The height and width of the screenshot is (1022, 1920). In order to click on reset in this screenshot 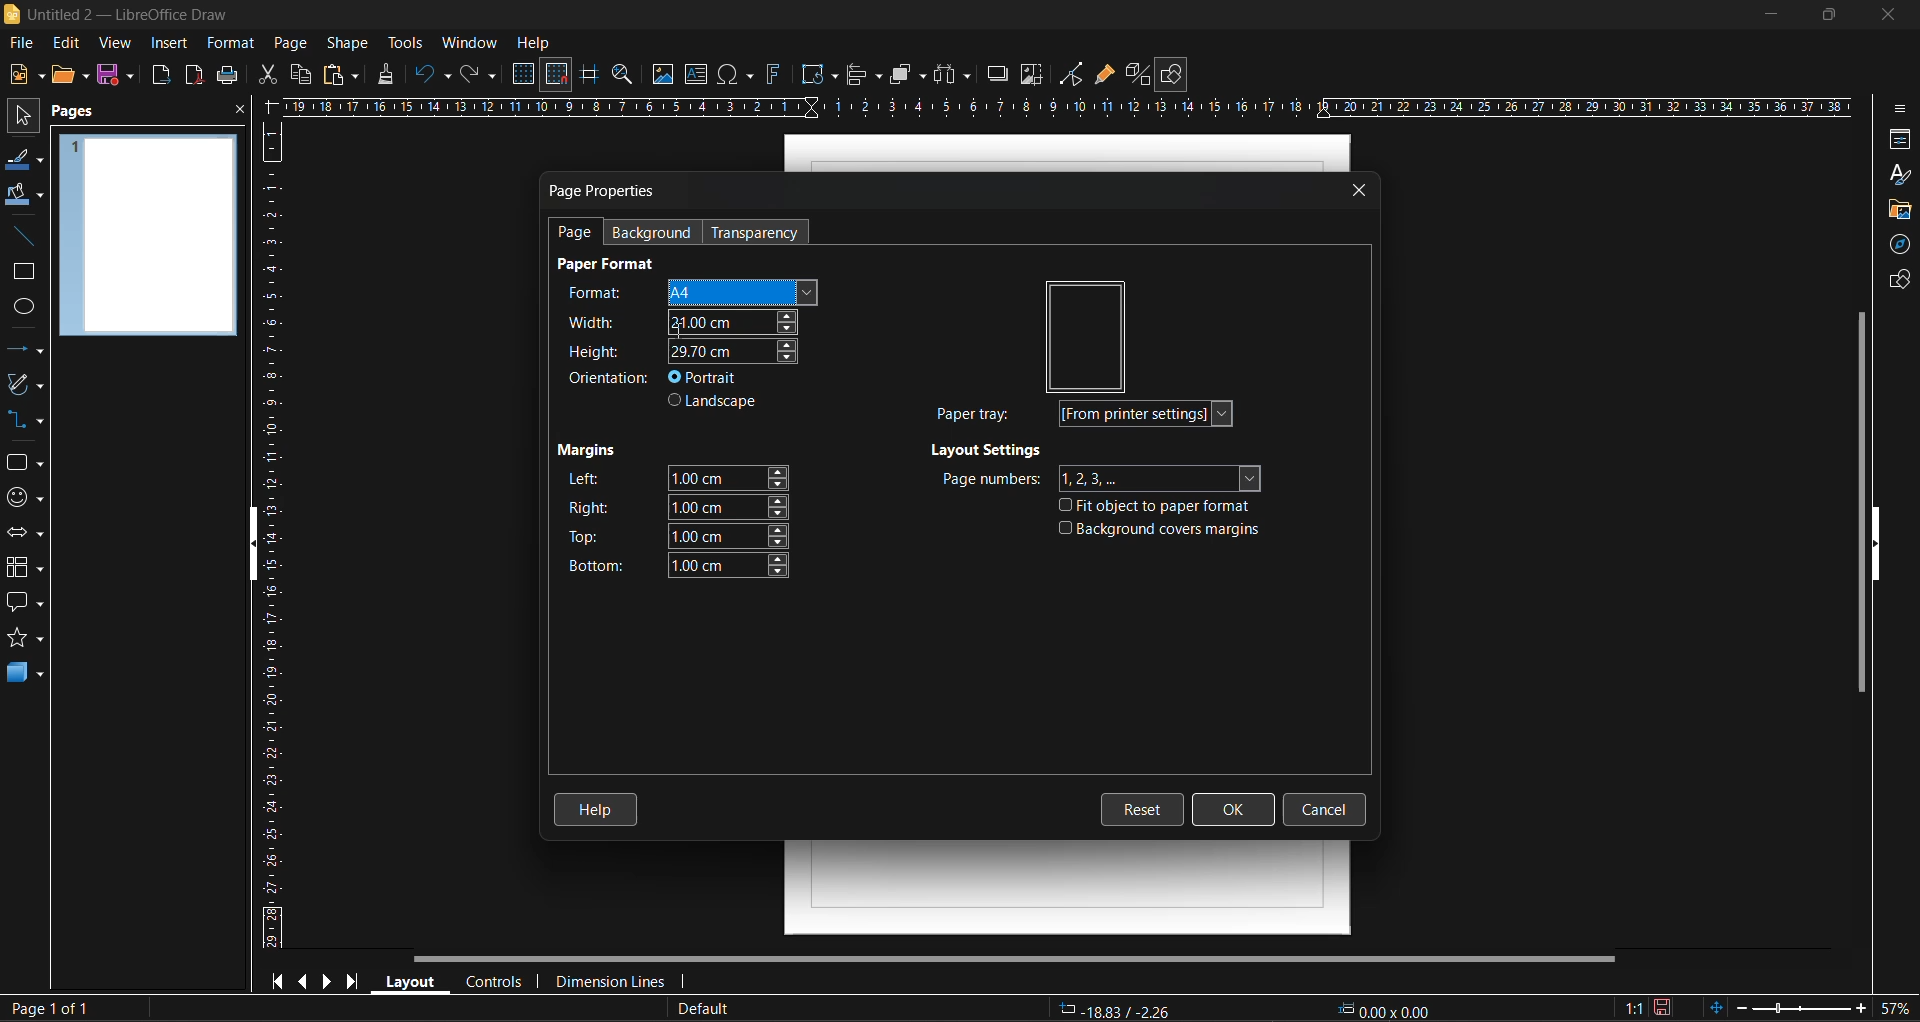, I will do `click(1146, 807)`.